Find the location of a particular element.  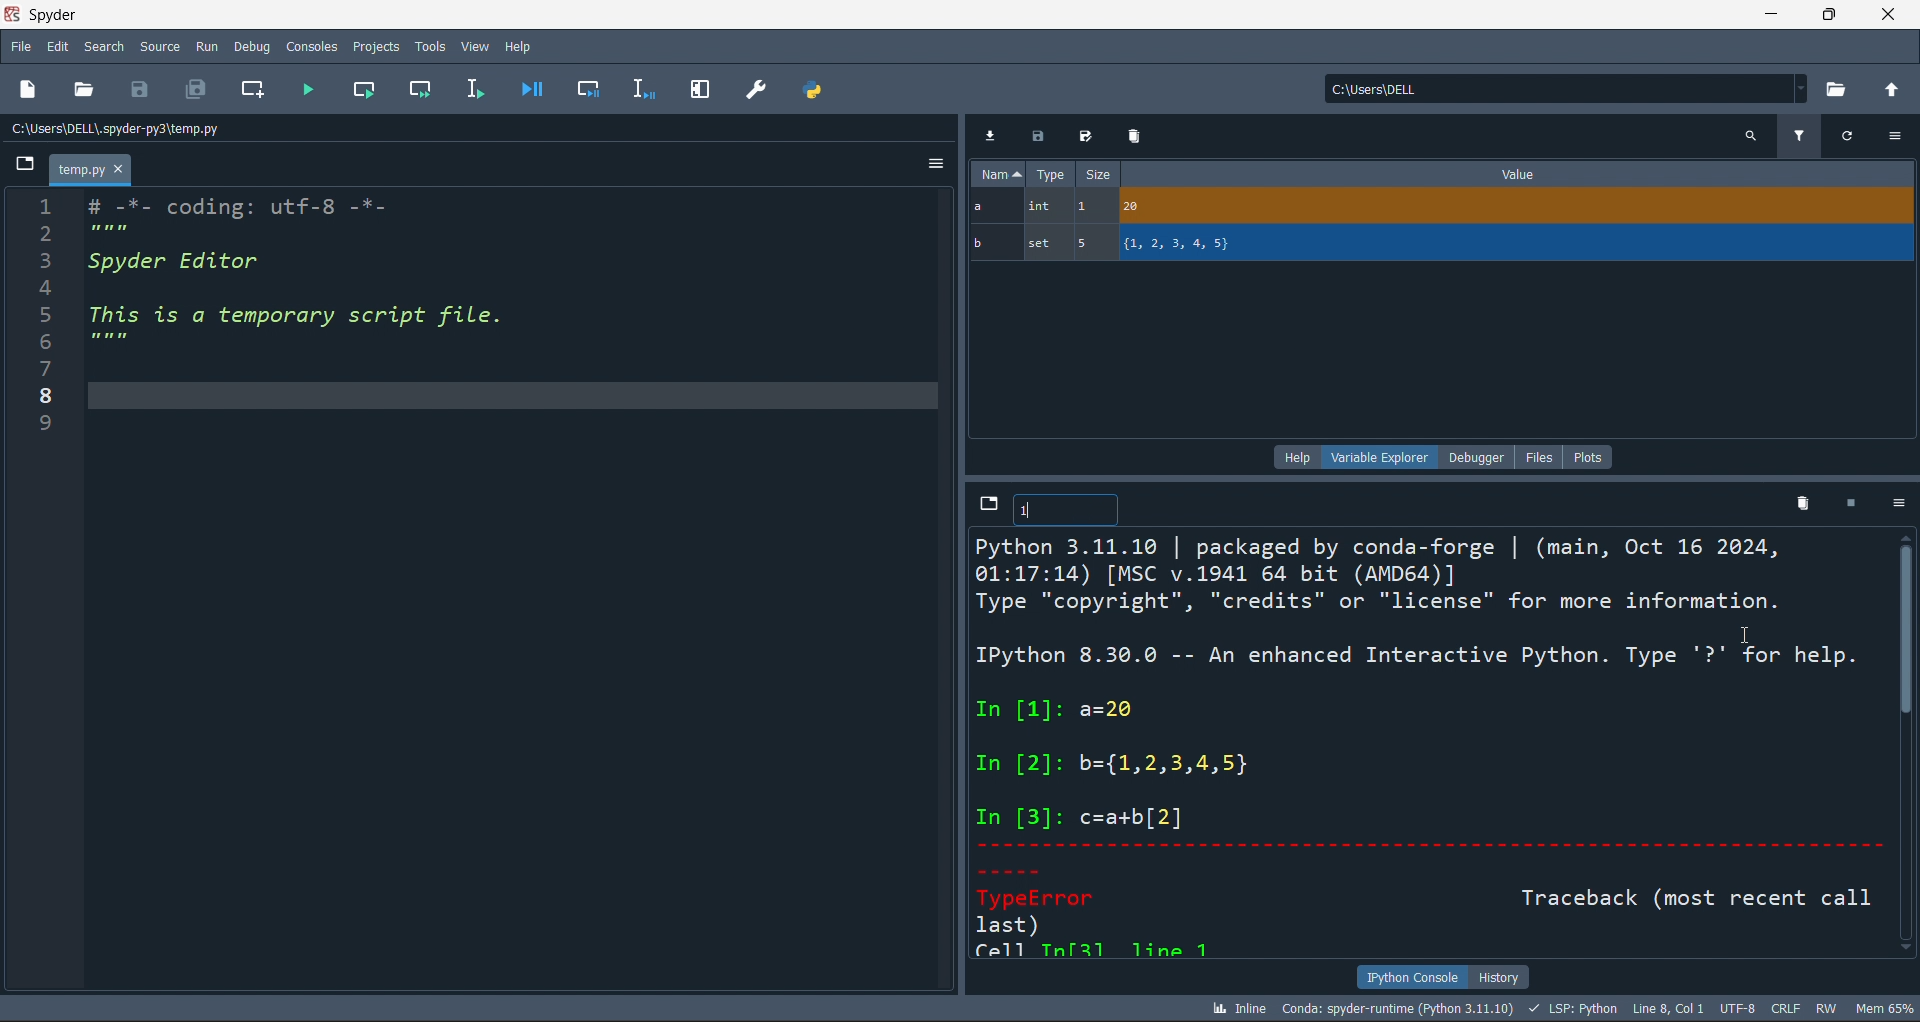

options is located at coordinates (1894, 505).